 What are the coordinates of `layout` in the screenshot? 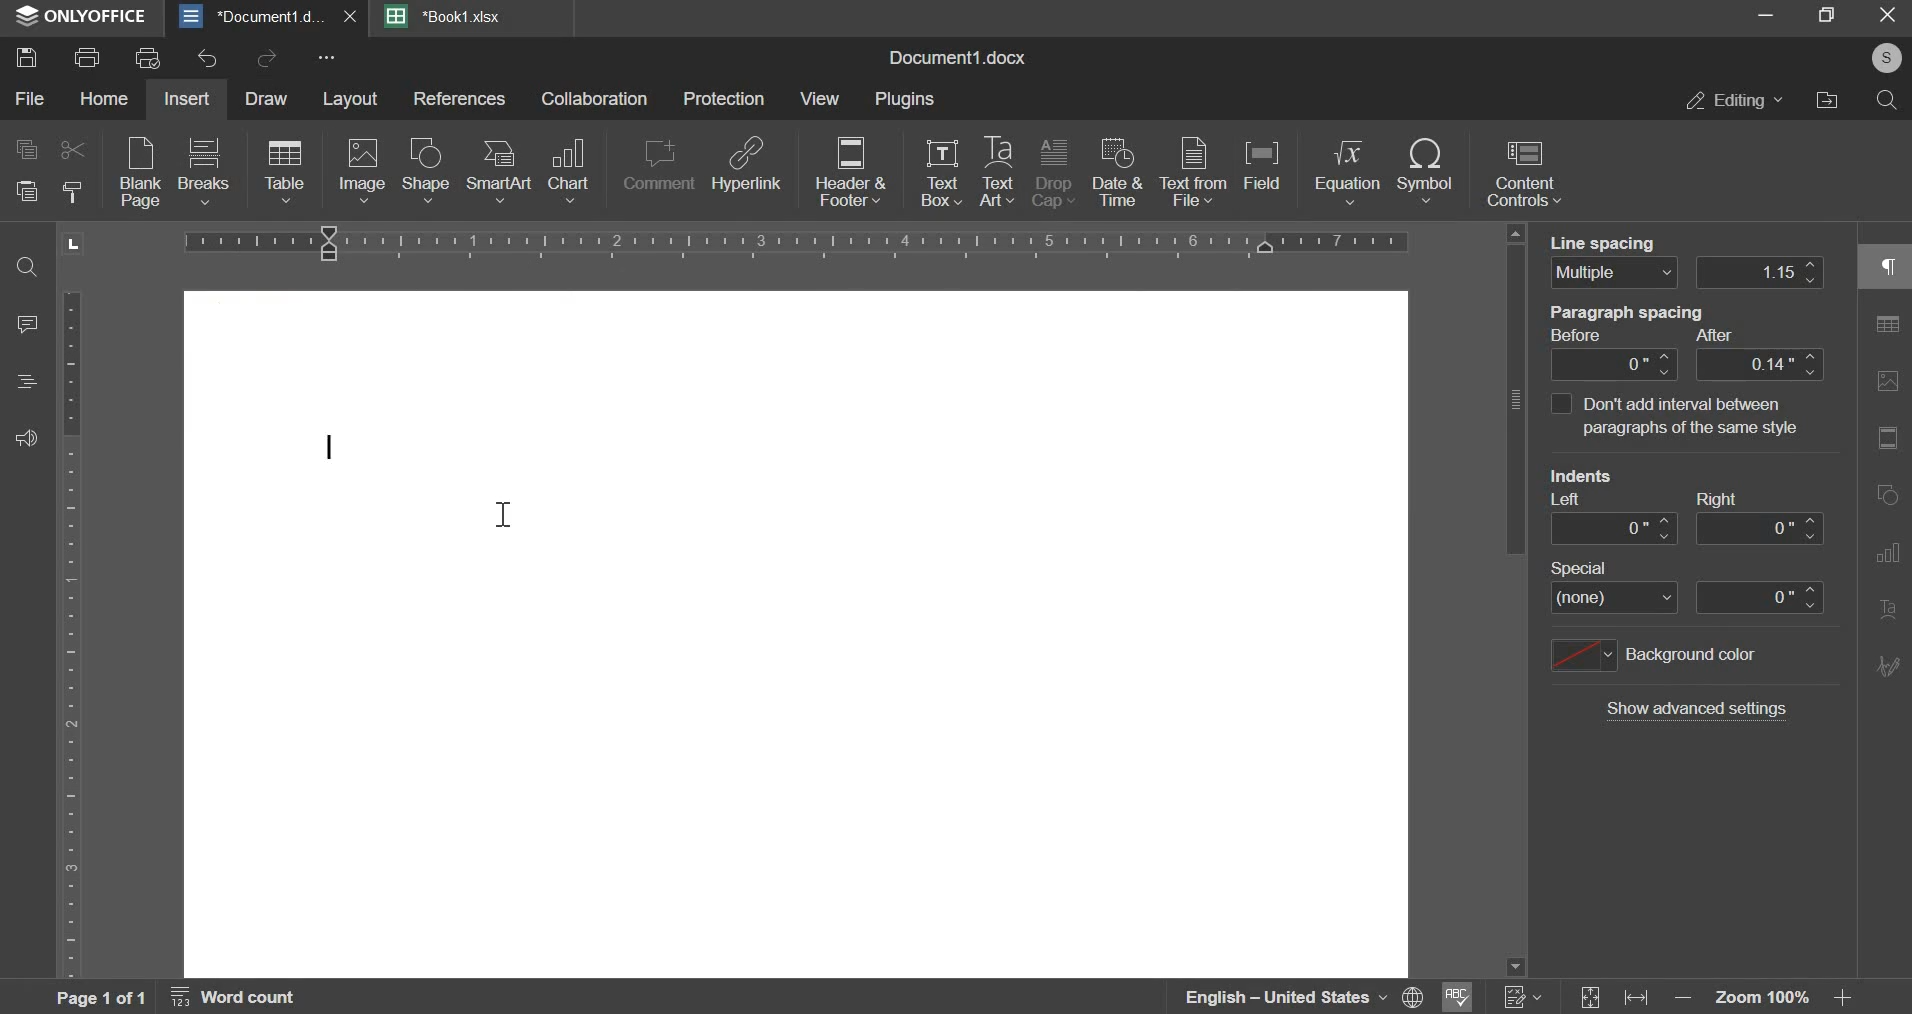 It's located at (349, 99).